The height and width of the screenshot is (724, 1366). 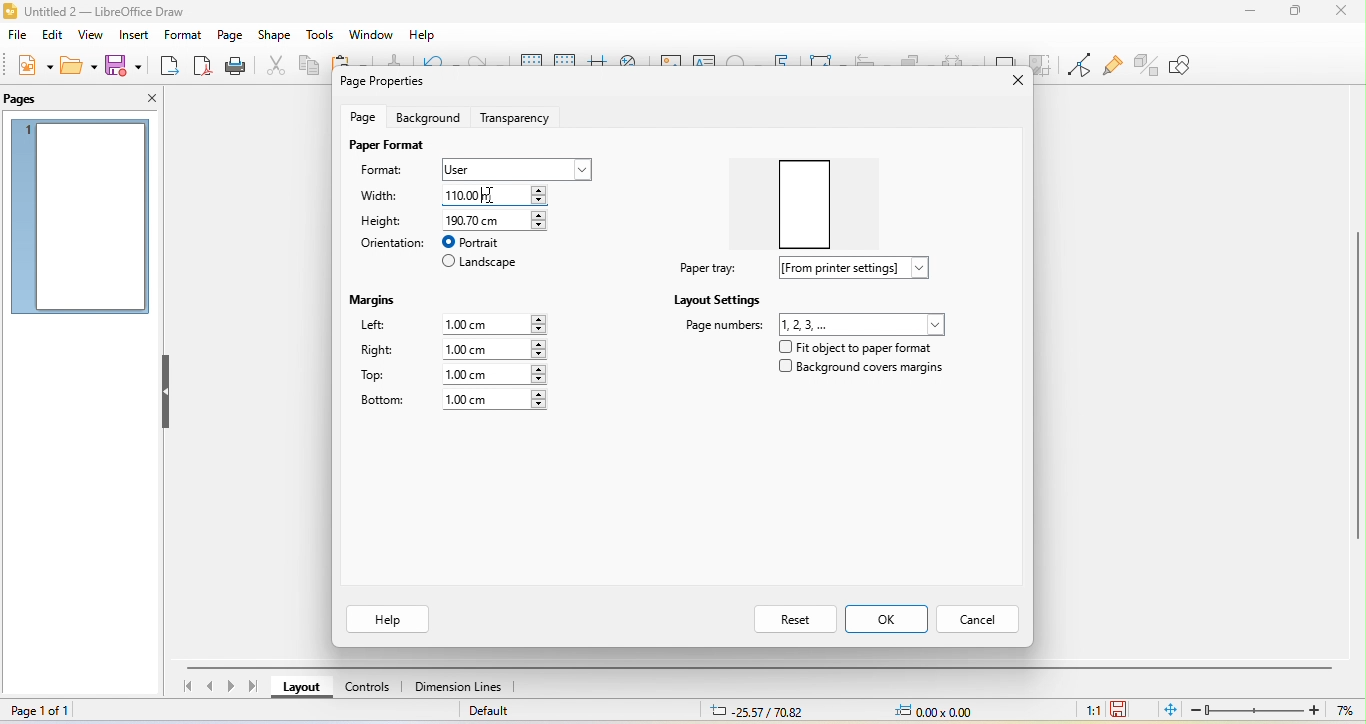 I want to click on vertical scroll bar, so click(x=1357, y=380).